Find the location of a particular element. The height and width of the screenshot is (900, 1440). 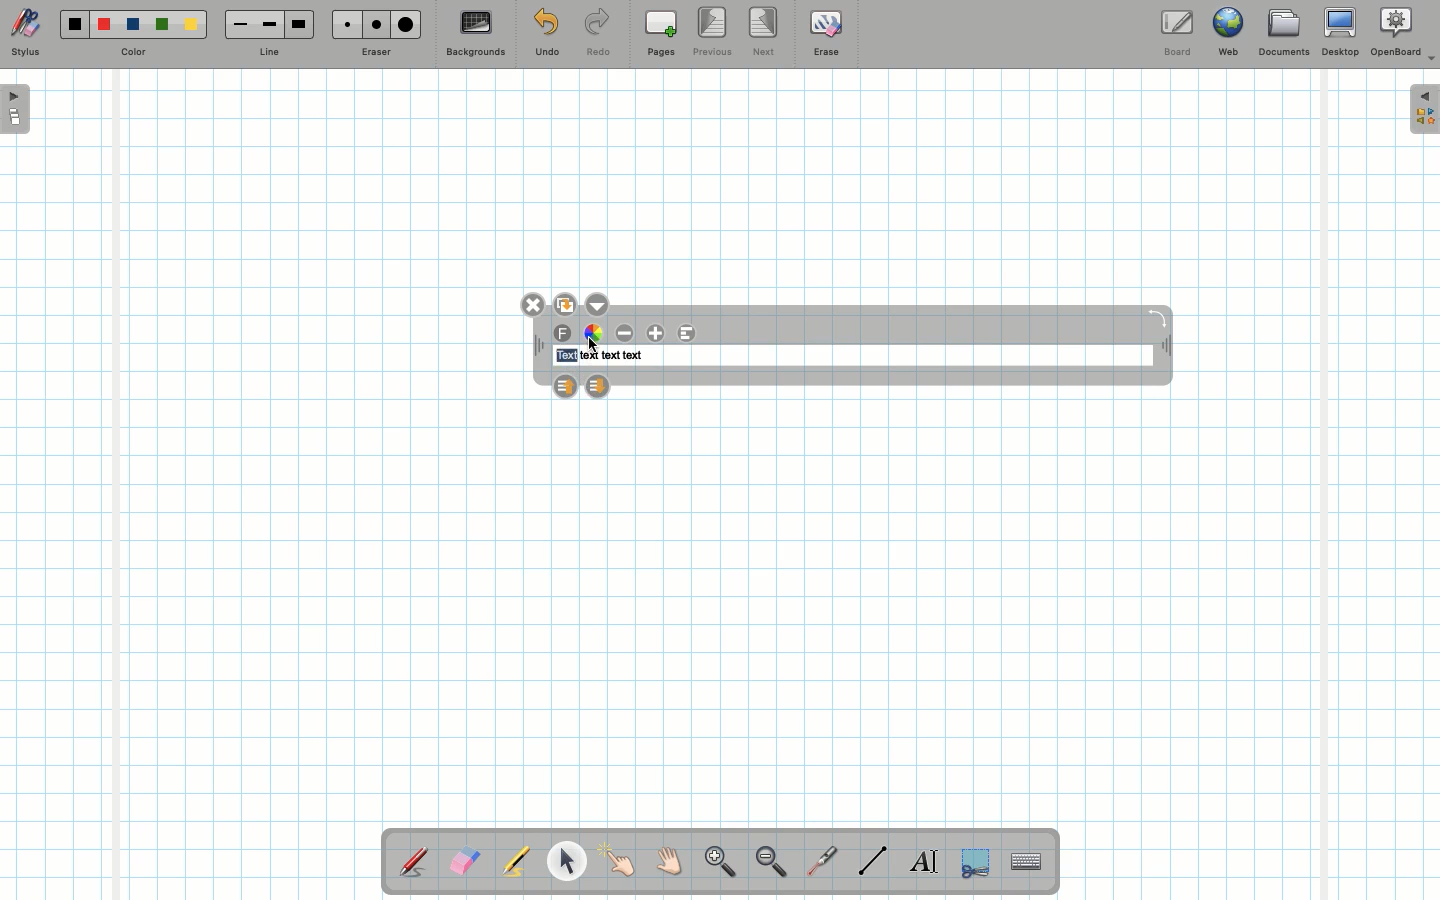

Black is located at coordinates (73, 24).